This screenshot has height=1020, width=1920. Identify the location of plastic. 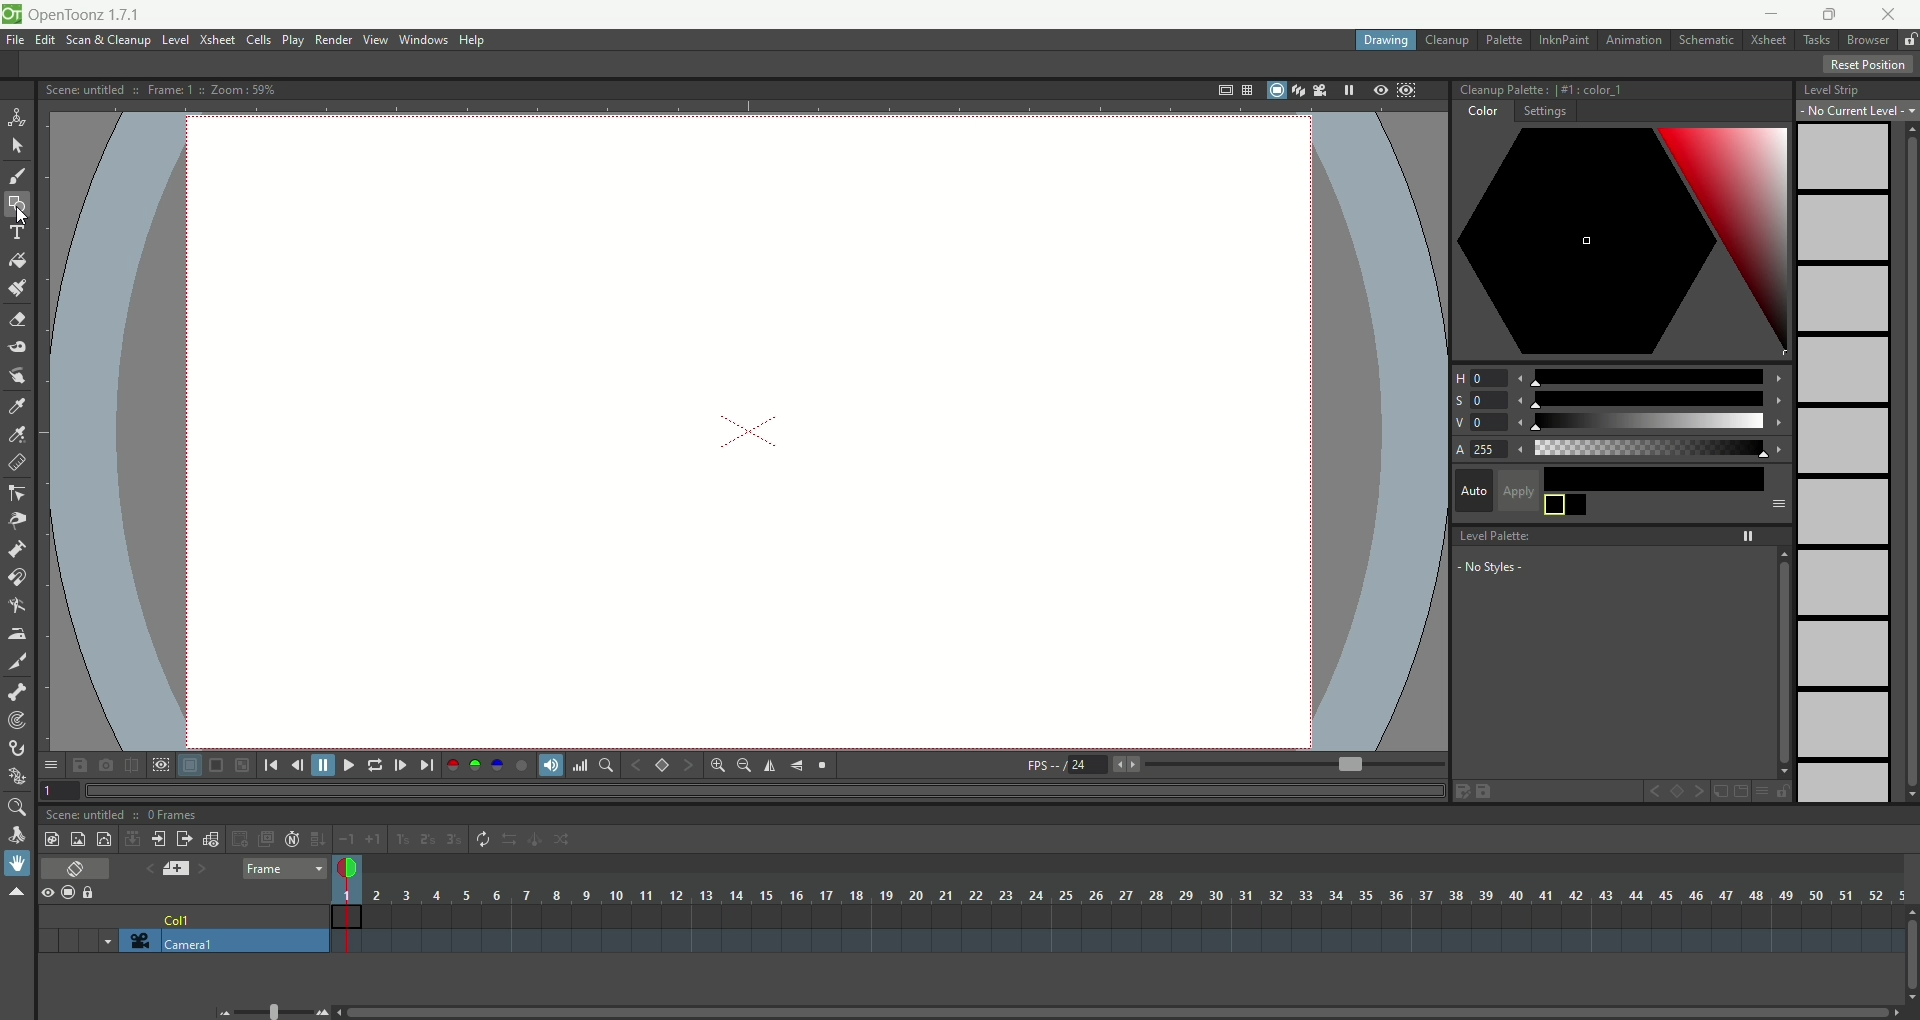
(15, 777).